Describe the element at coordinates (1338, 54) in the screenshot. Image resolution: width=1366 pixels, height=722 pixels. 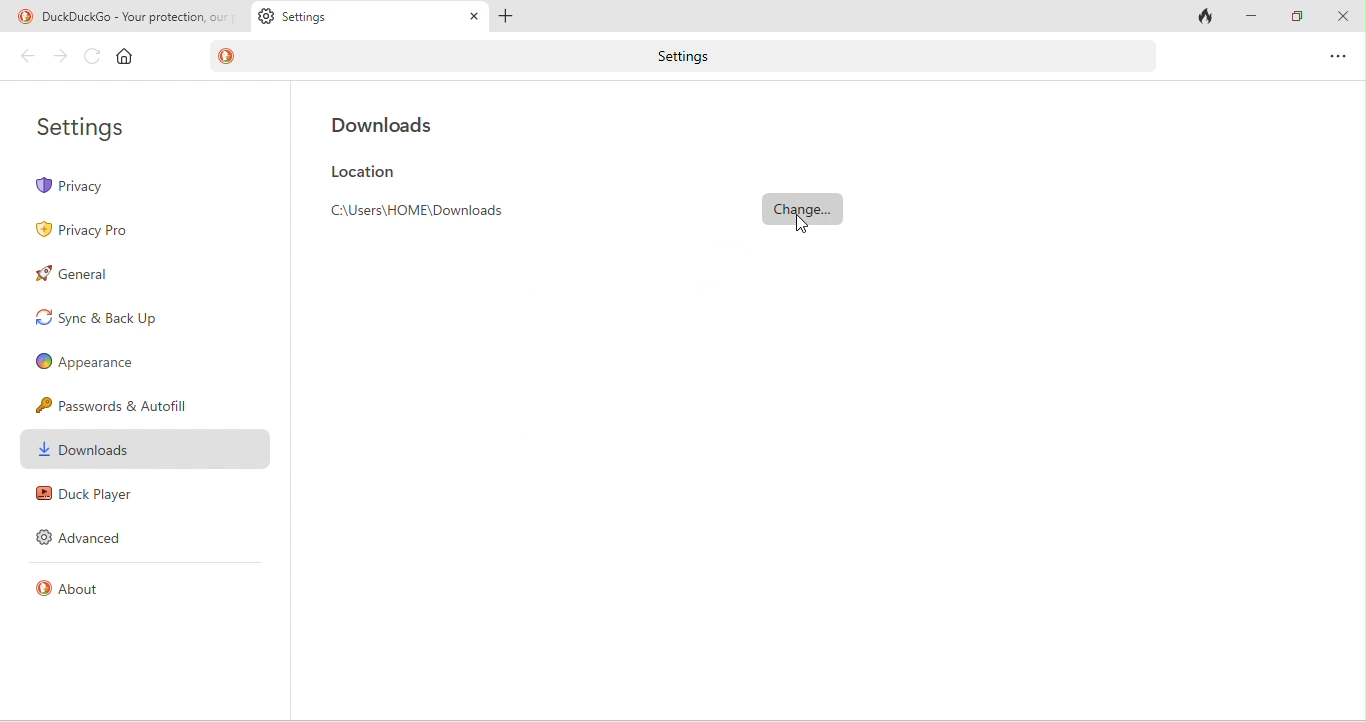
I see `more options` at that location.